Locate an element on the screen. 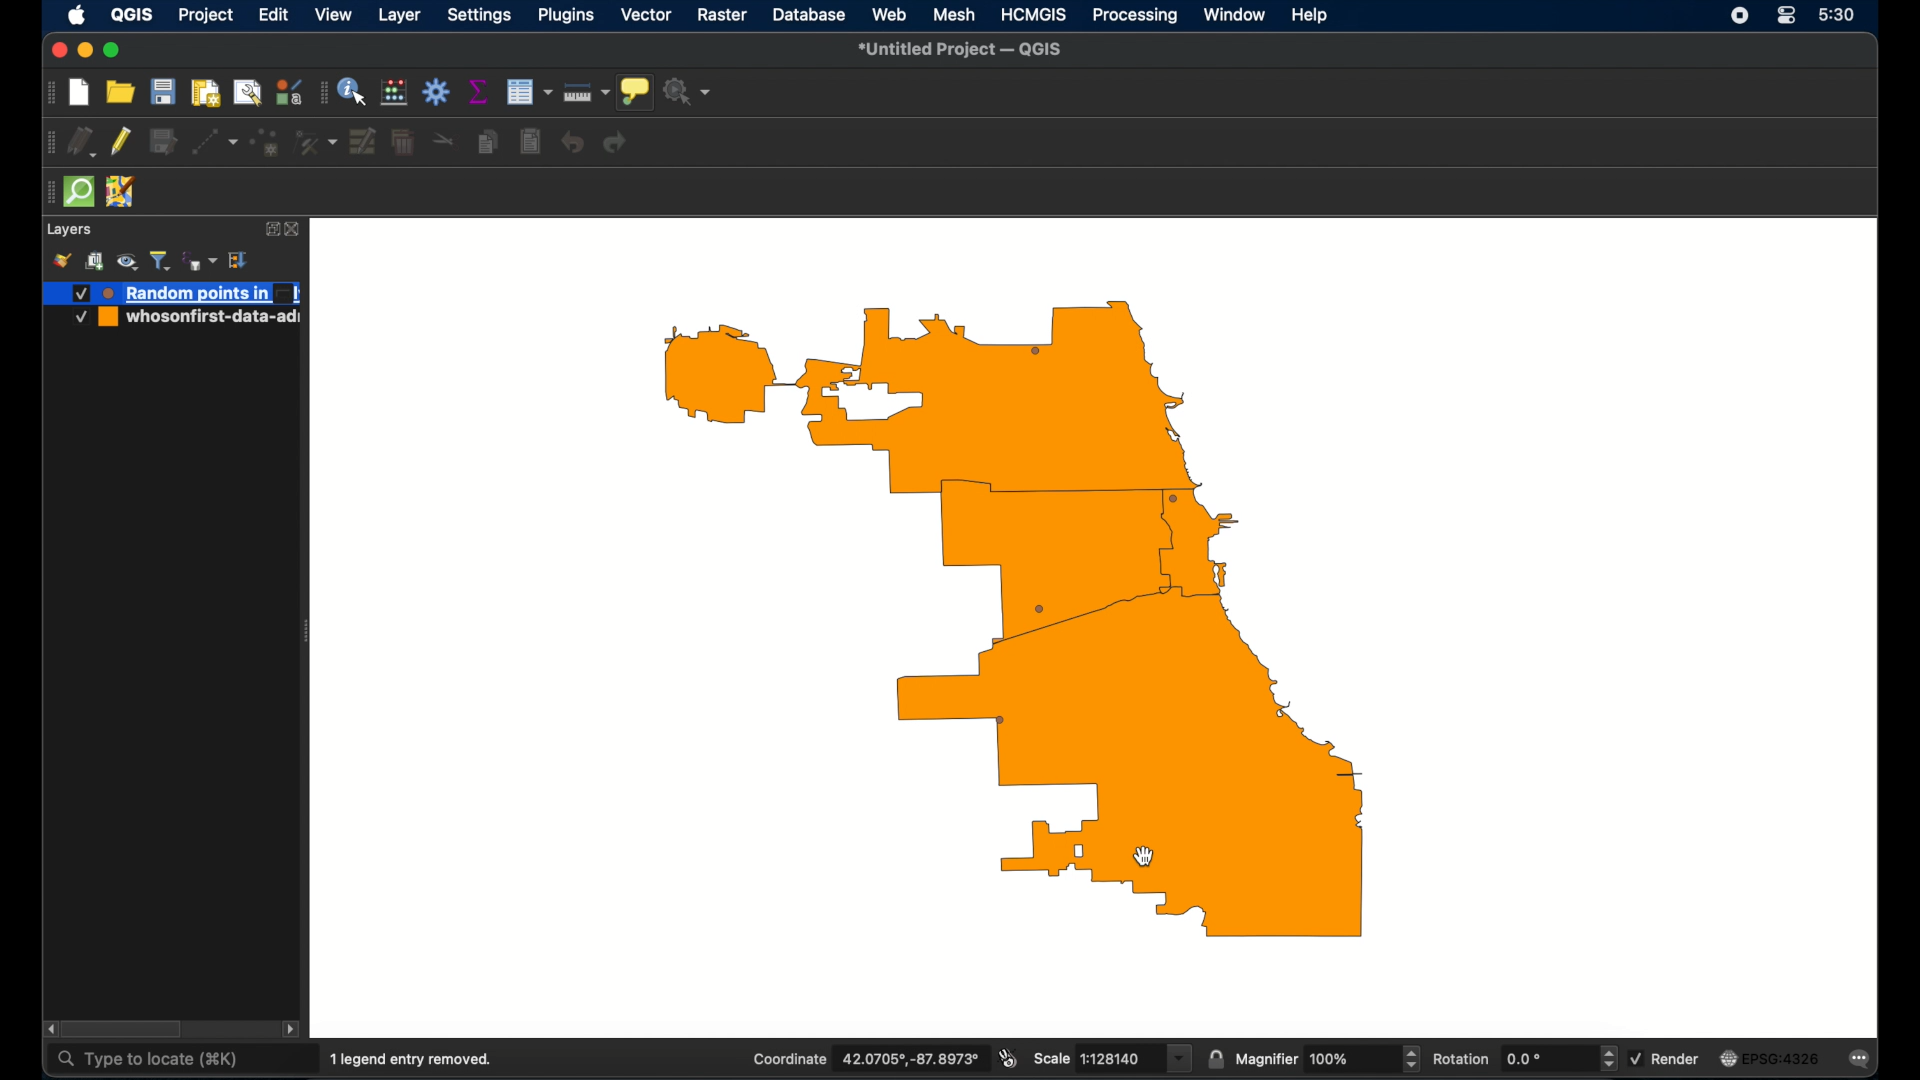 The image size is (1920, 1080). add group is located at coordinates (96, 261).